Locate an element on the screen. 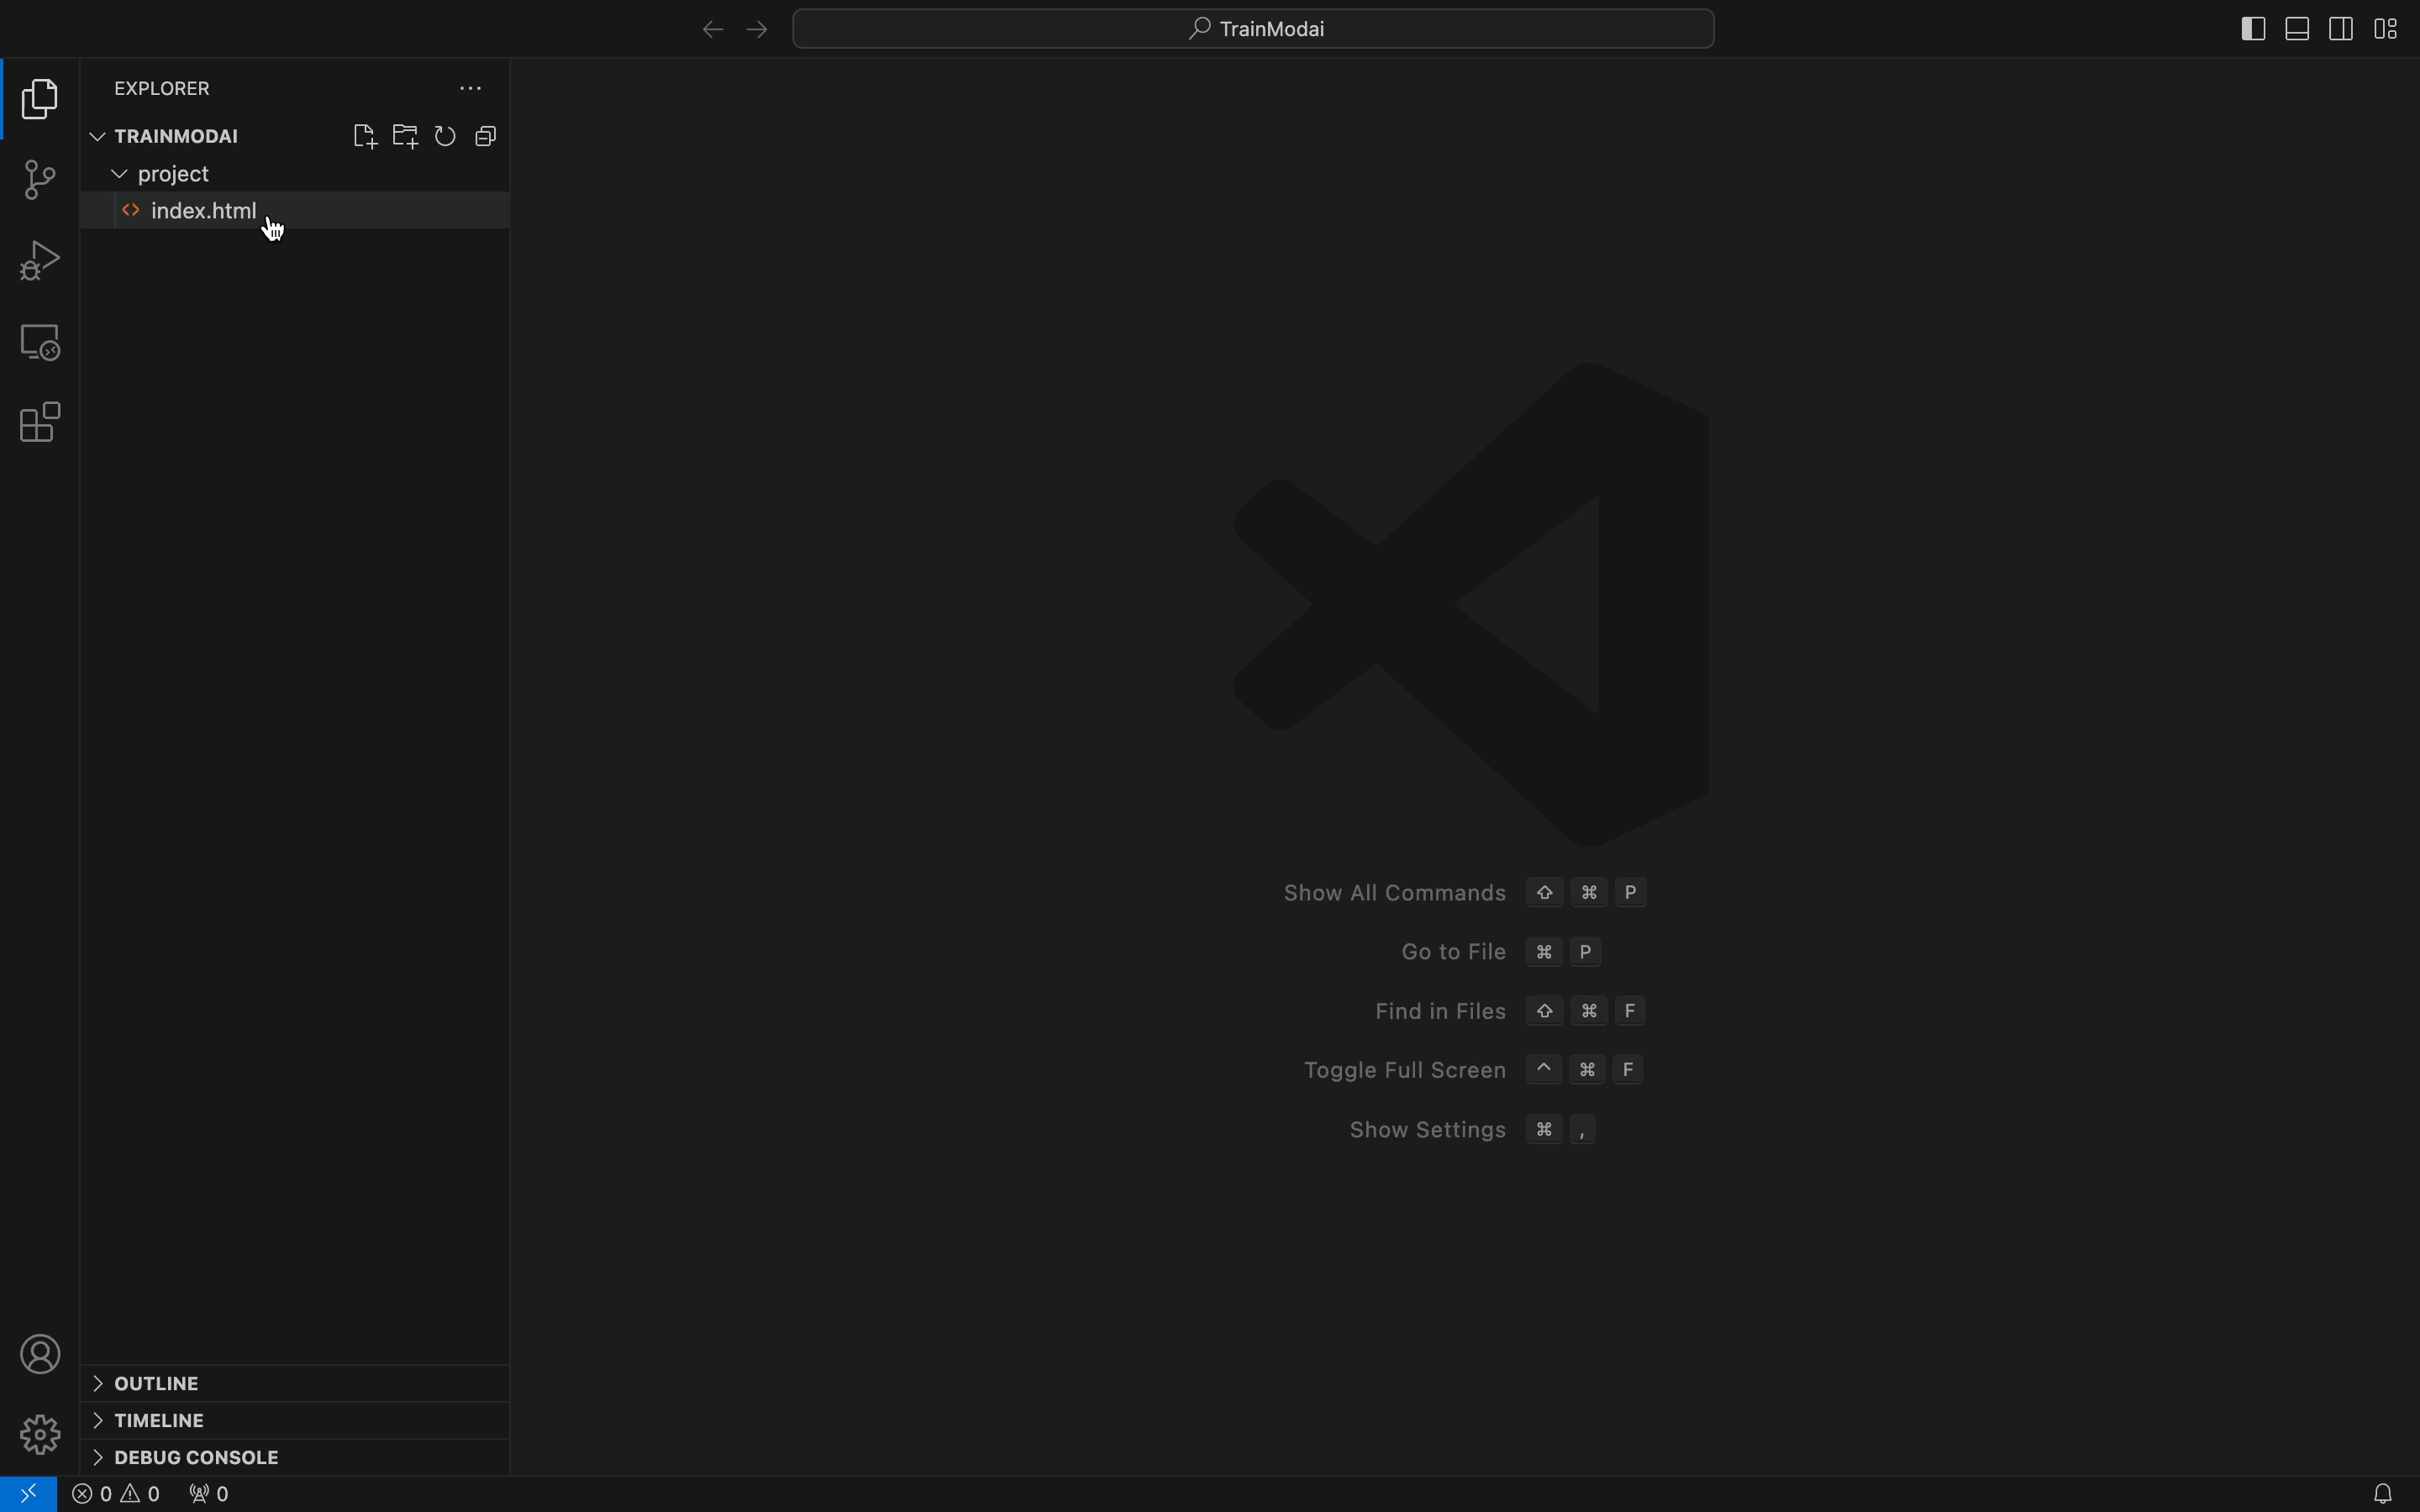 The width and height of the screenshot is (2420, 1512). git is located at coordinates (37, 176).